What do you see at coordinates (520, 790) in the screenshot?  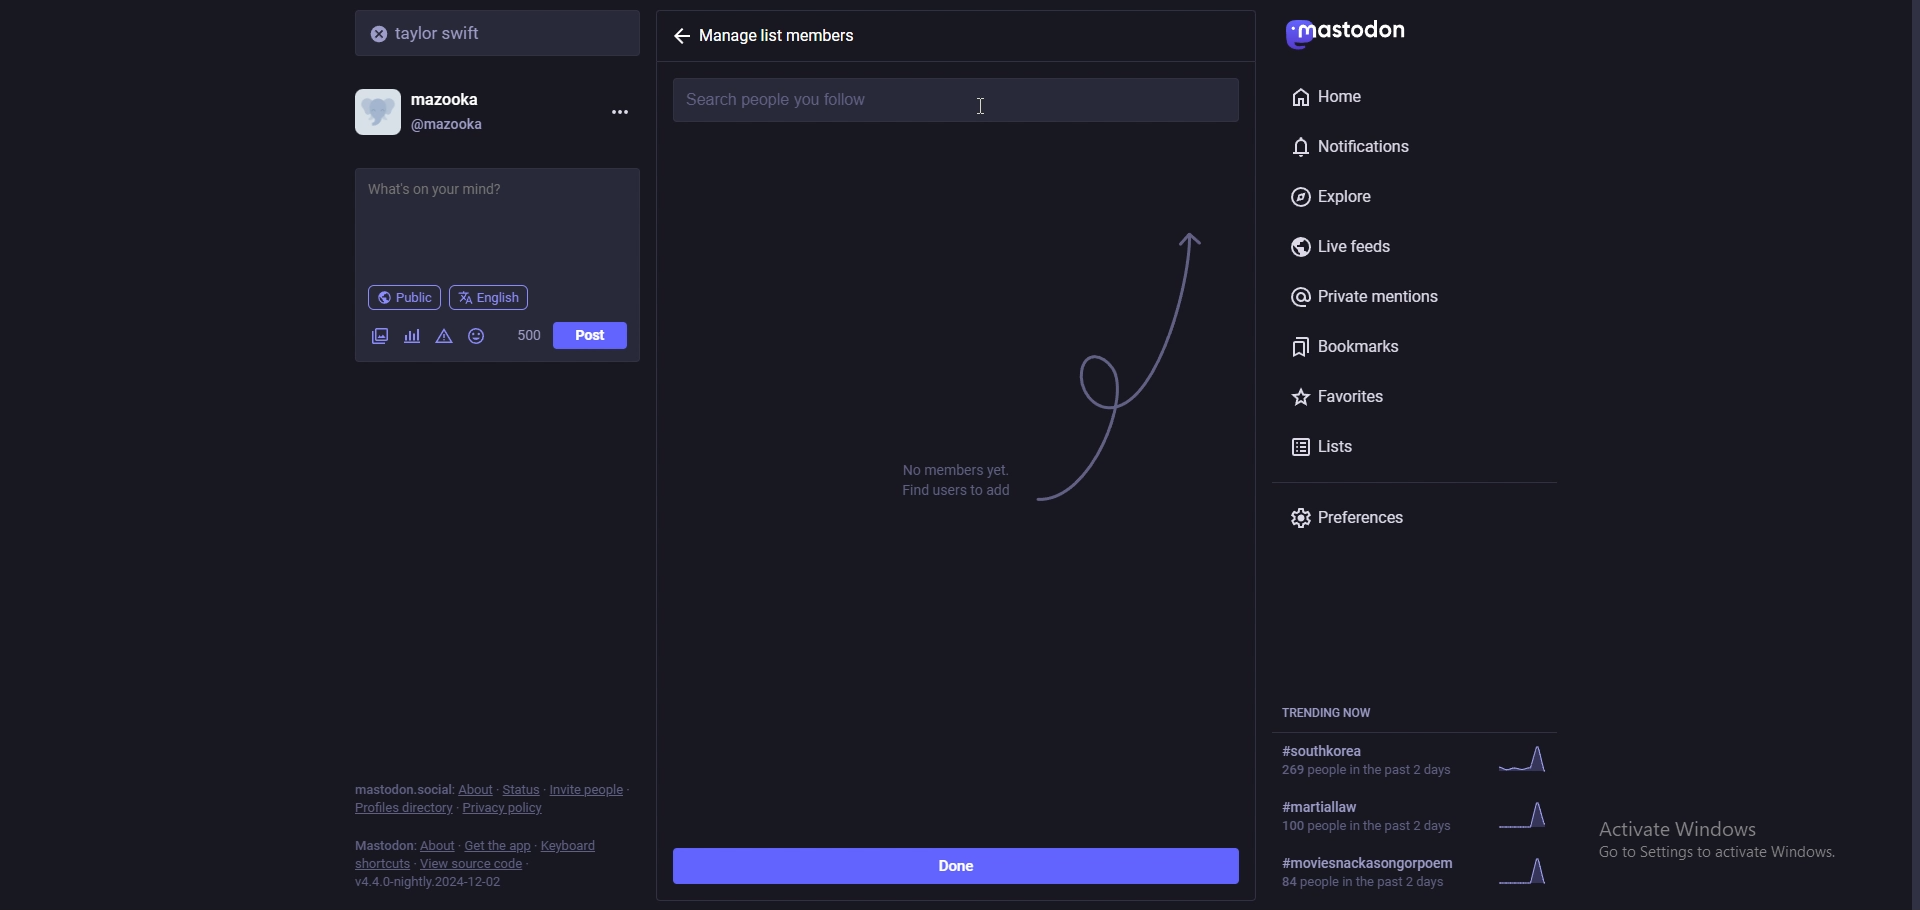 I see `status` at bounding box center [520, 790].